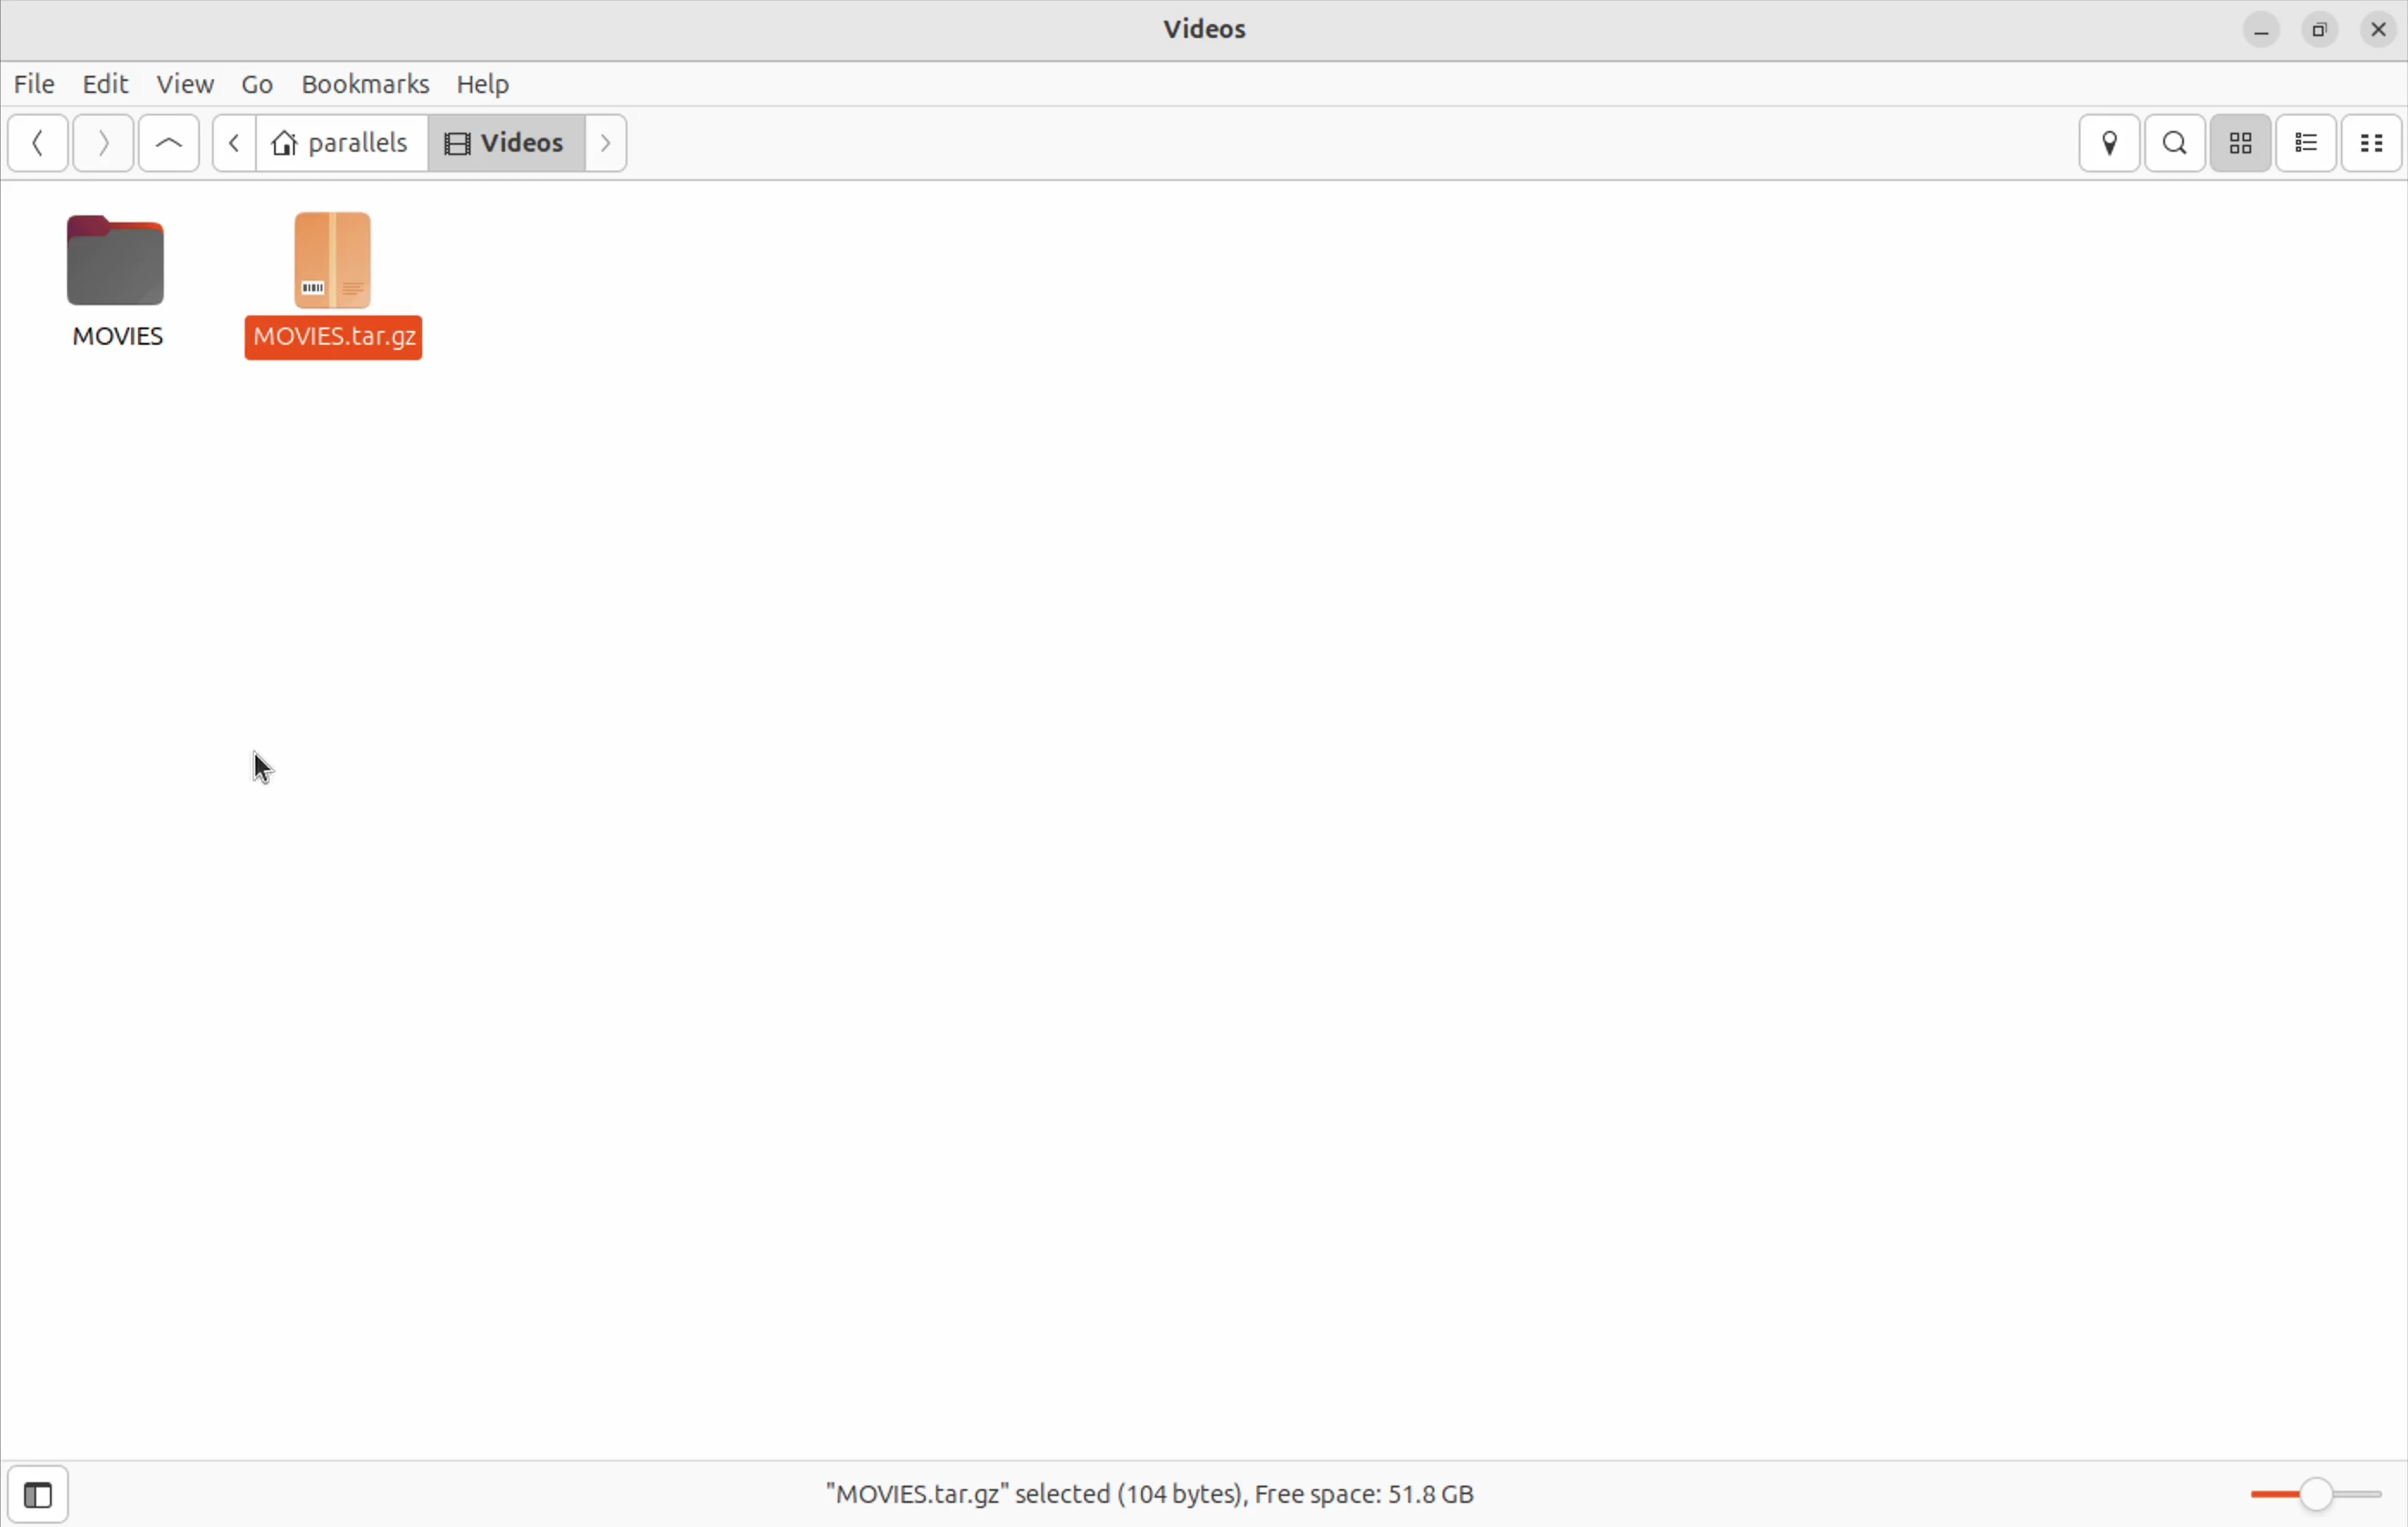 The image size is (2408, 1527). What do you see at coordinates (606, 142) in the screenshot?
I see `next ` at bounding box center [606, 142].